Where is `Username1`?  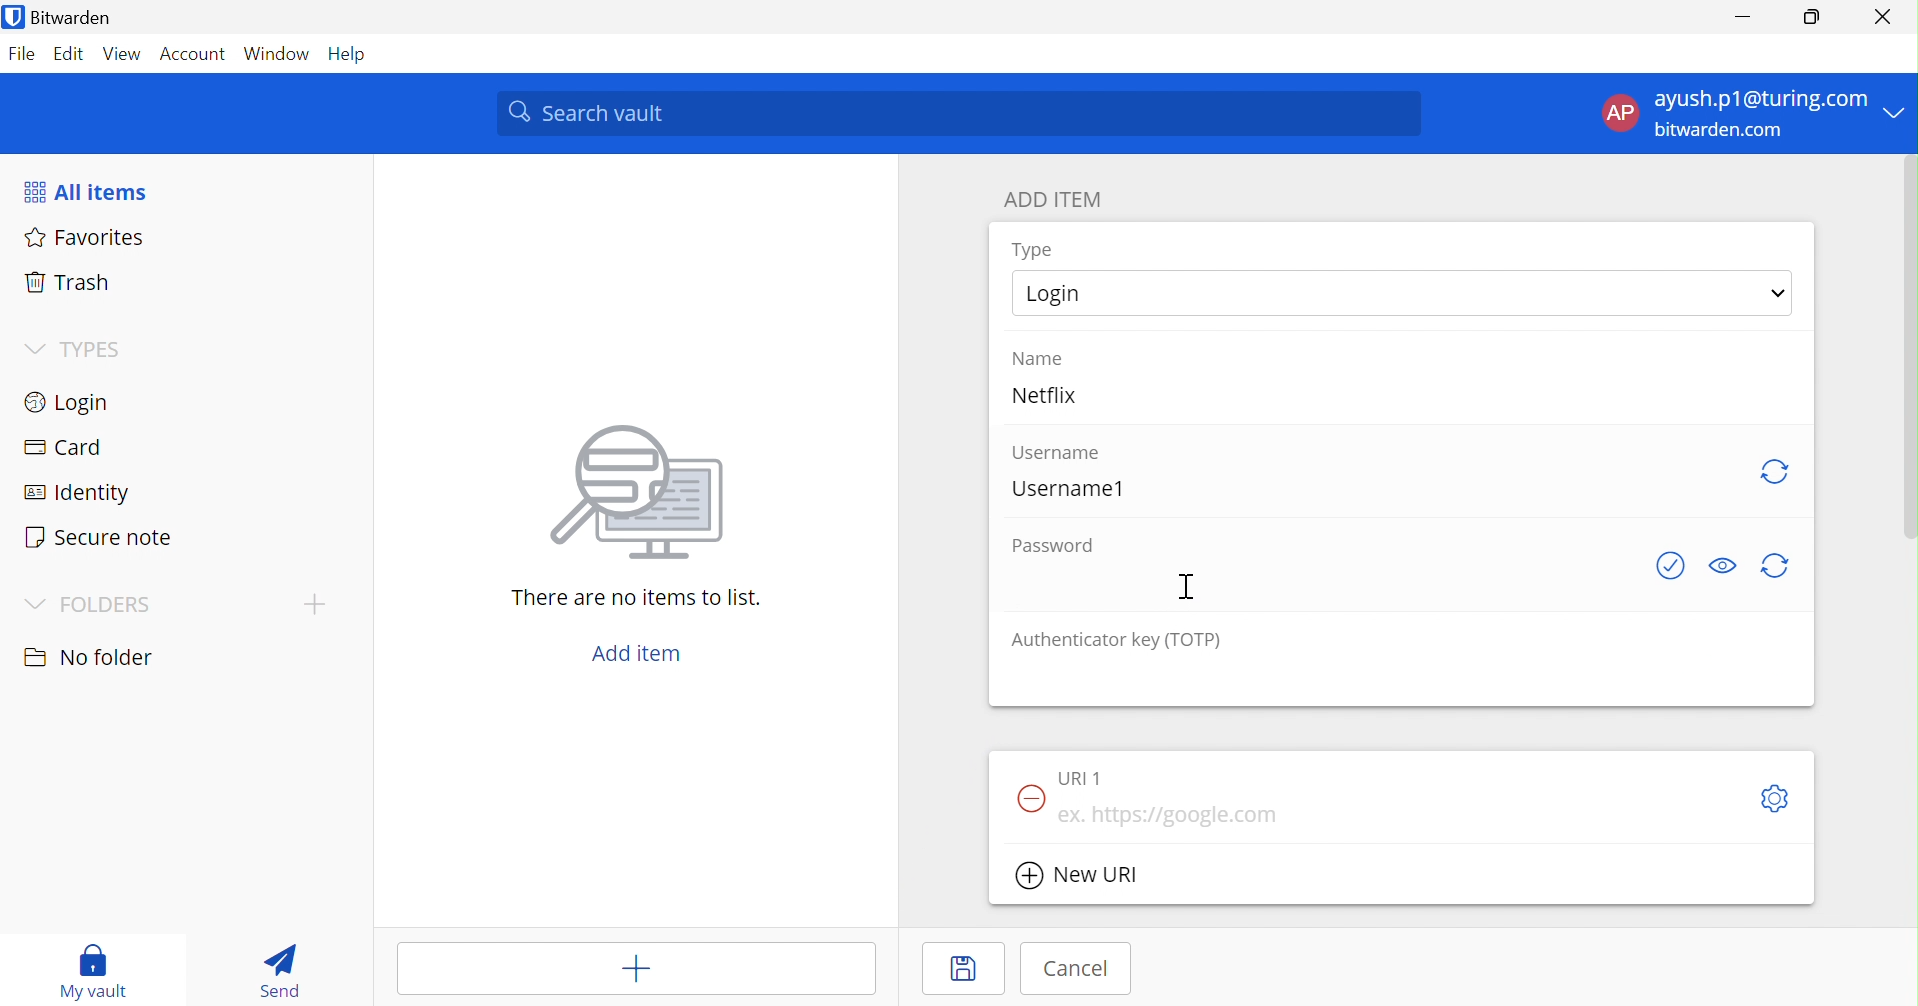
Username1 is located at coordinates (1068, 490).